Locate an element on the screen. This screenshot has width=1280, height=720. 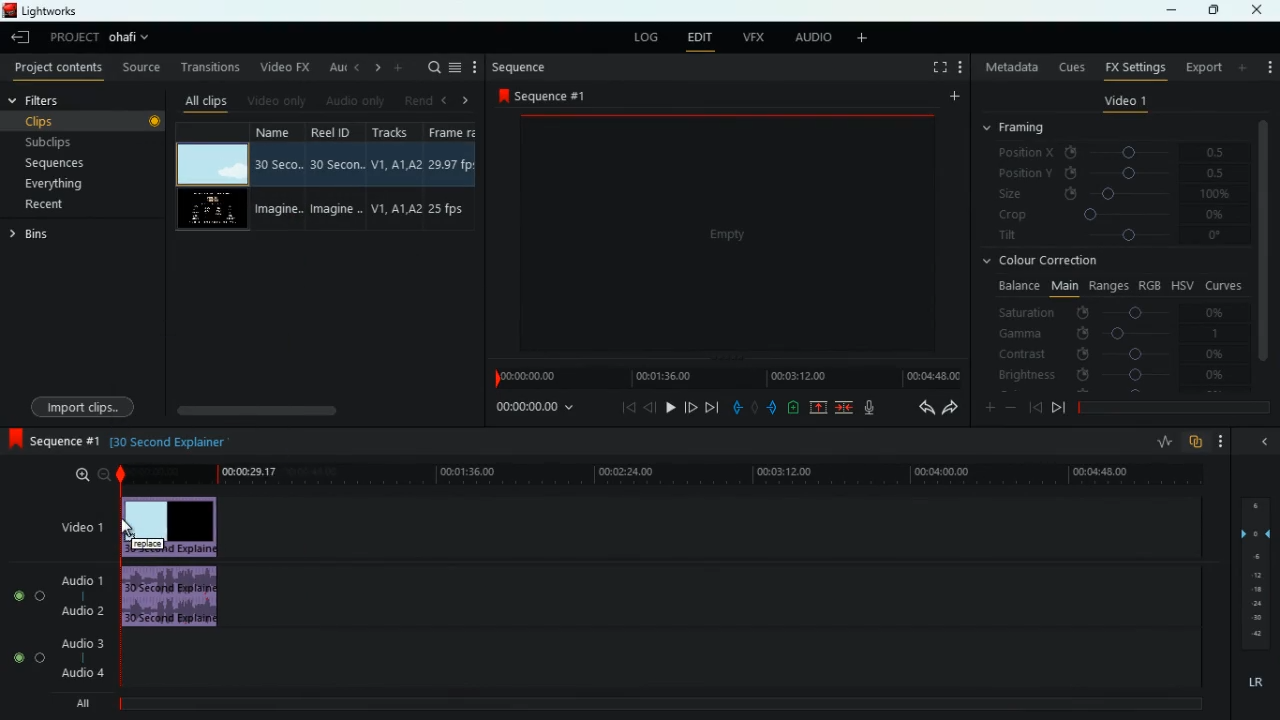
sequence is located at coordinates (522, 68).